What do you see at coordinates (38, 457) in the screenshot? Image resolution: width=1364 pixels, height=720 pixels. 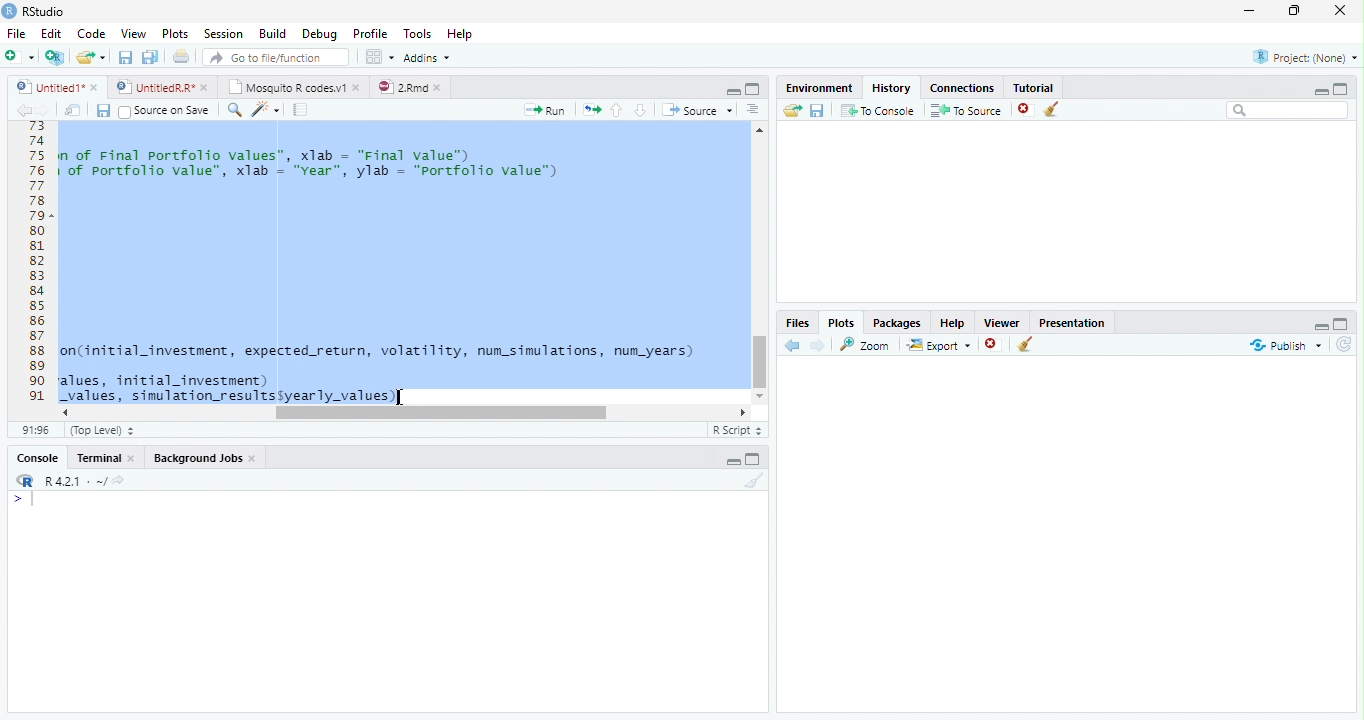 I see `Console` at bounding box center [38, 457].